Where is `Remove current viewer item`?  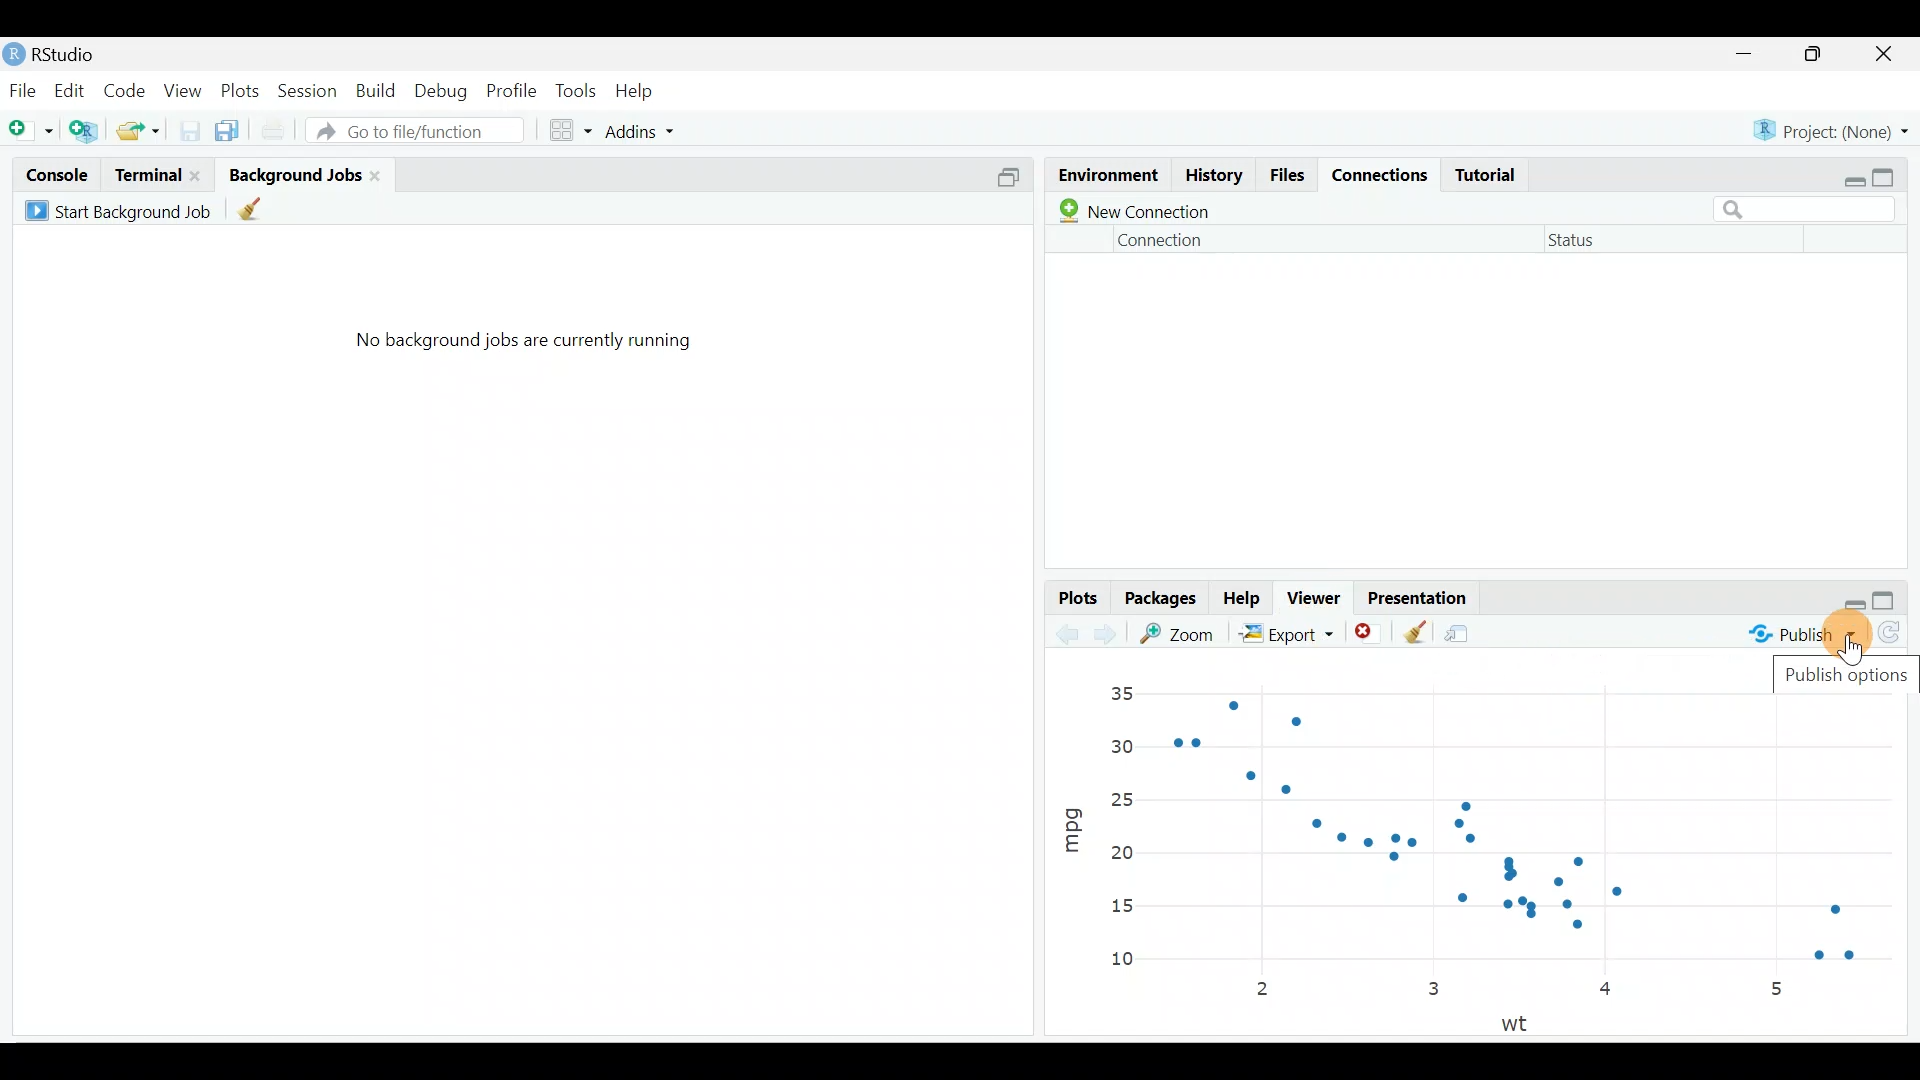
Remove current viewer item is located at coordinates (1370, 633).